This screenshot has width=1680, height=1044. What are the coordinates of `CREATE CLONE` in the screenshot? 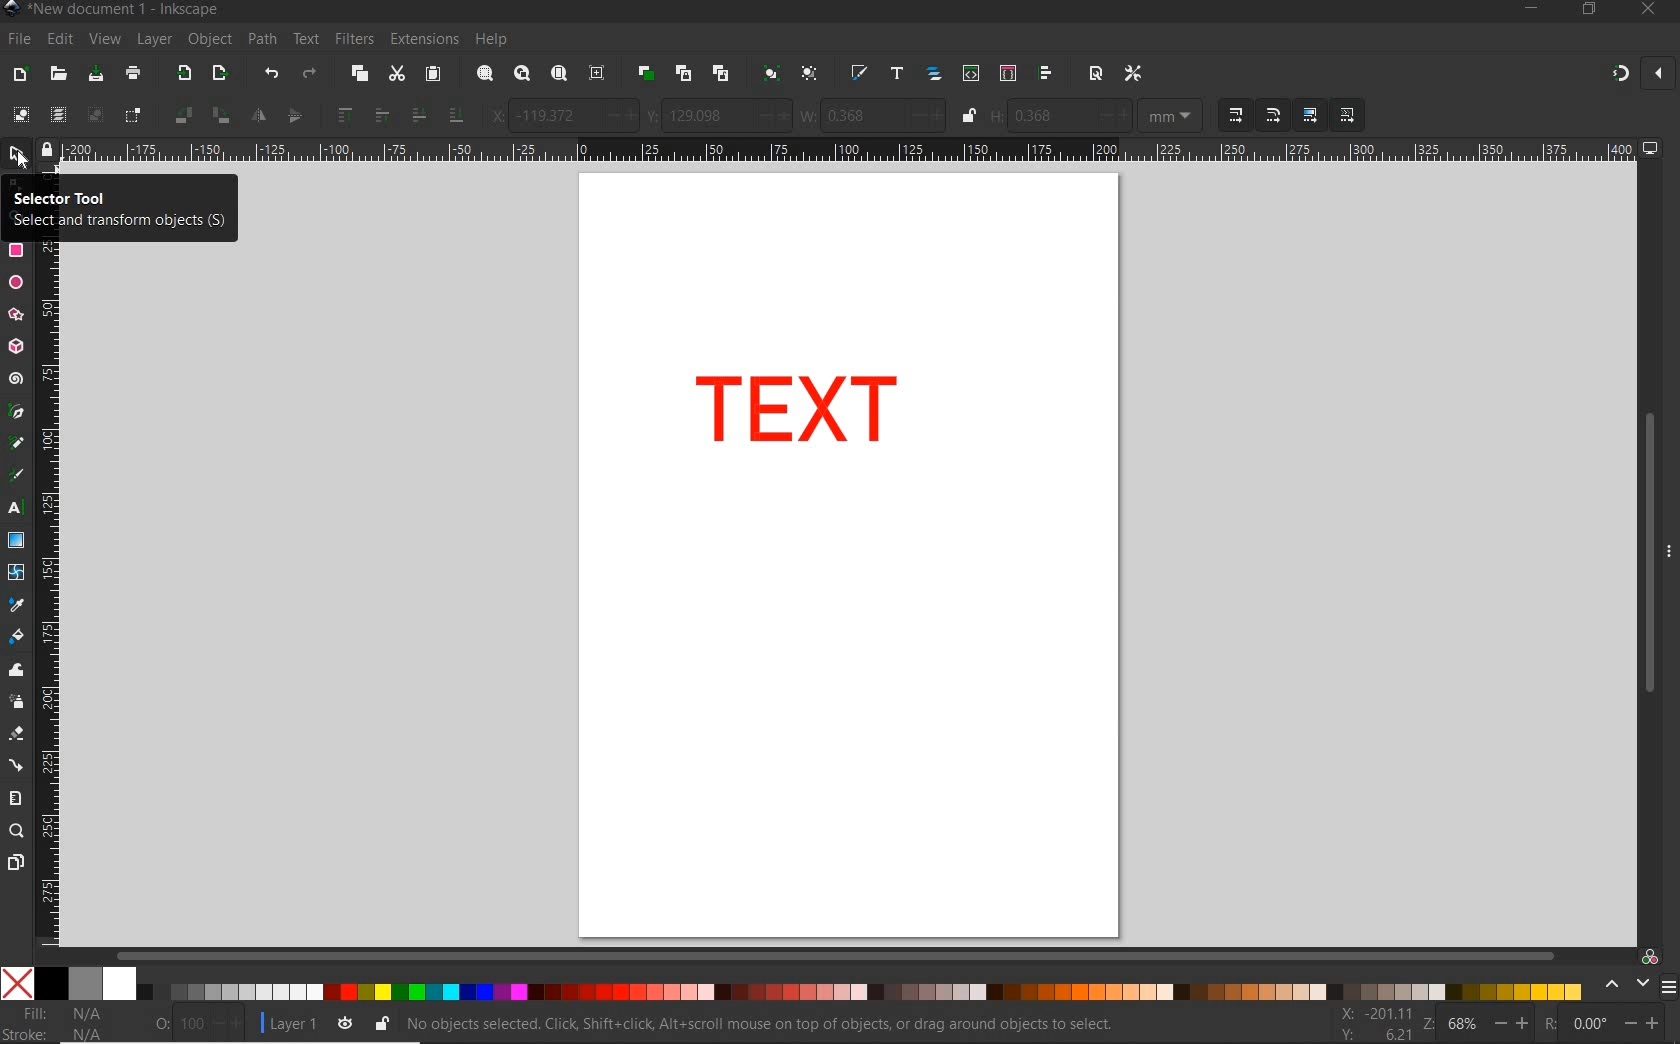 It's located at (683, 72).